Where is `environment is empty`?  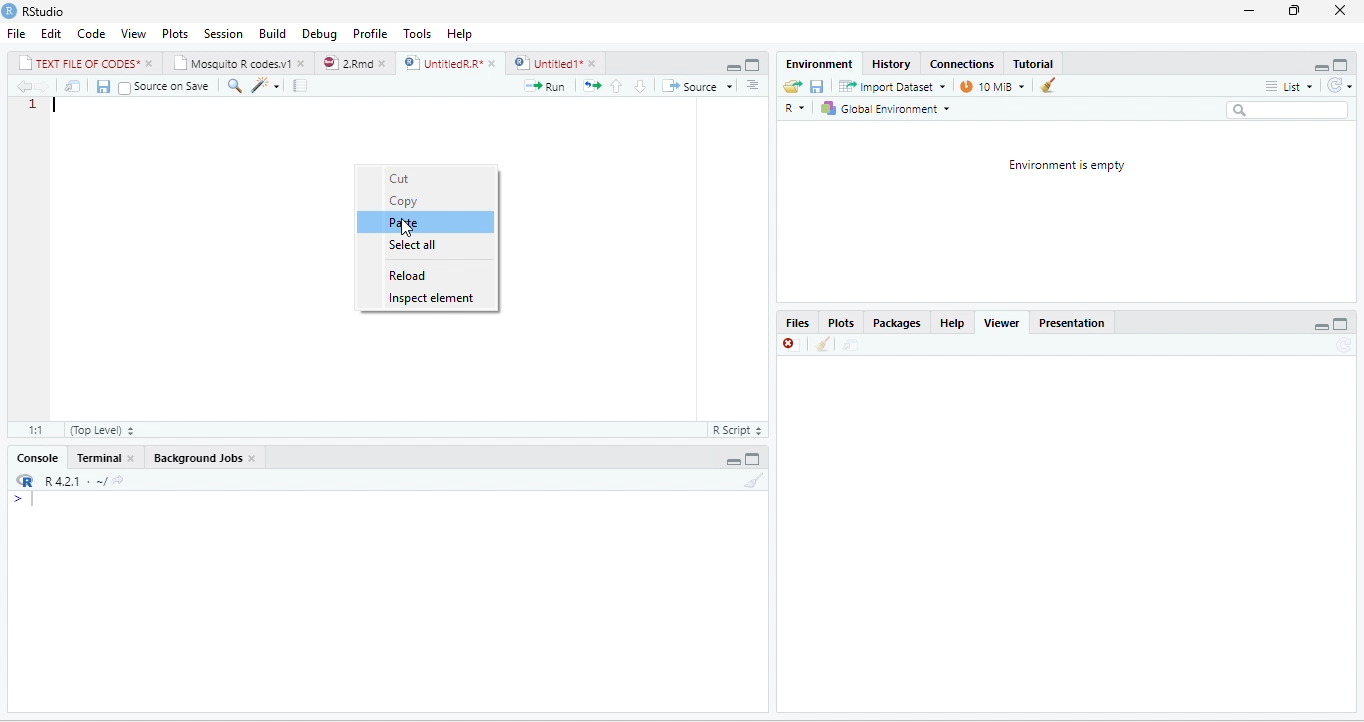
environment is empty is located at coordinates (1070, 210).